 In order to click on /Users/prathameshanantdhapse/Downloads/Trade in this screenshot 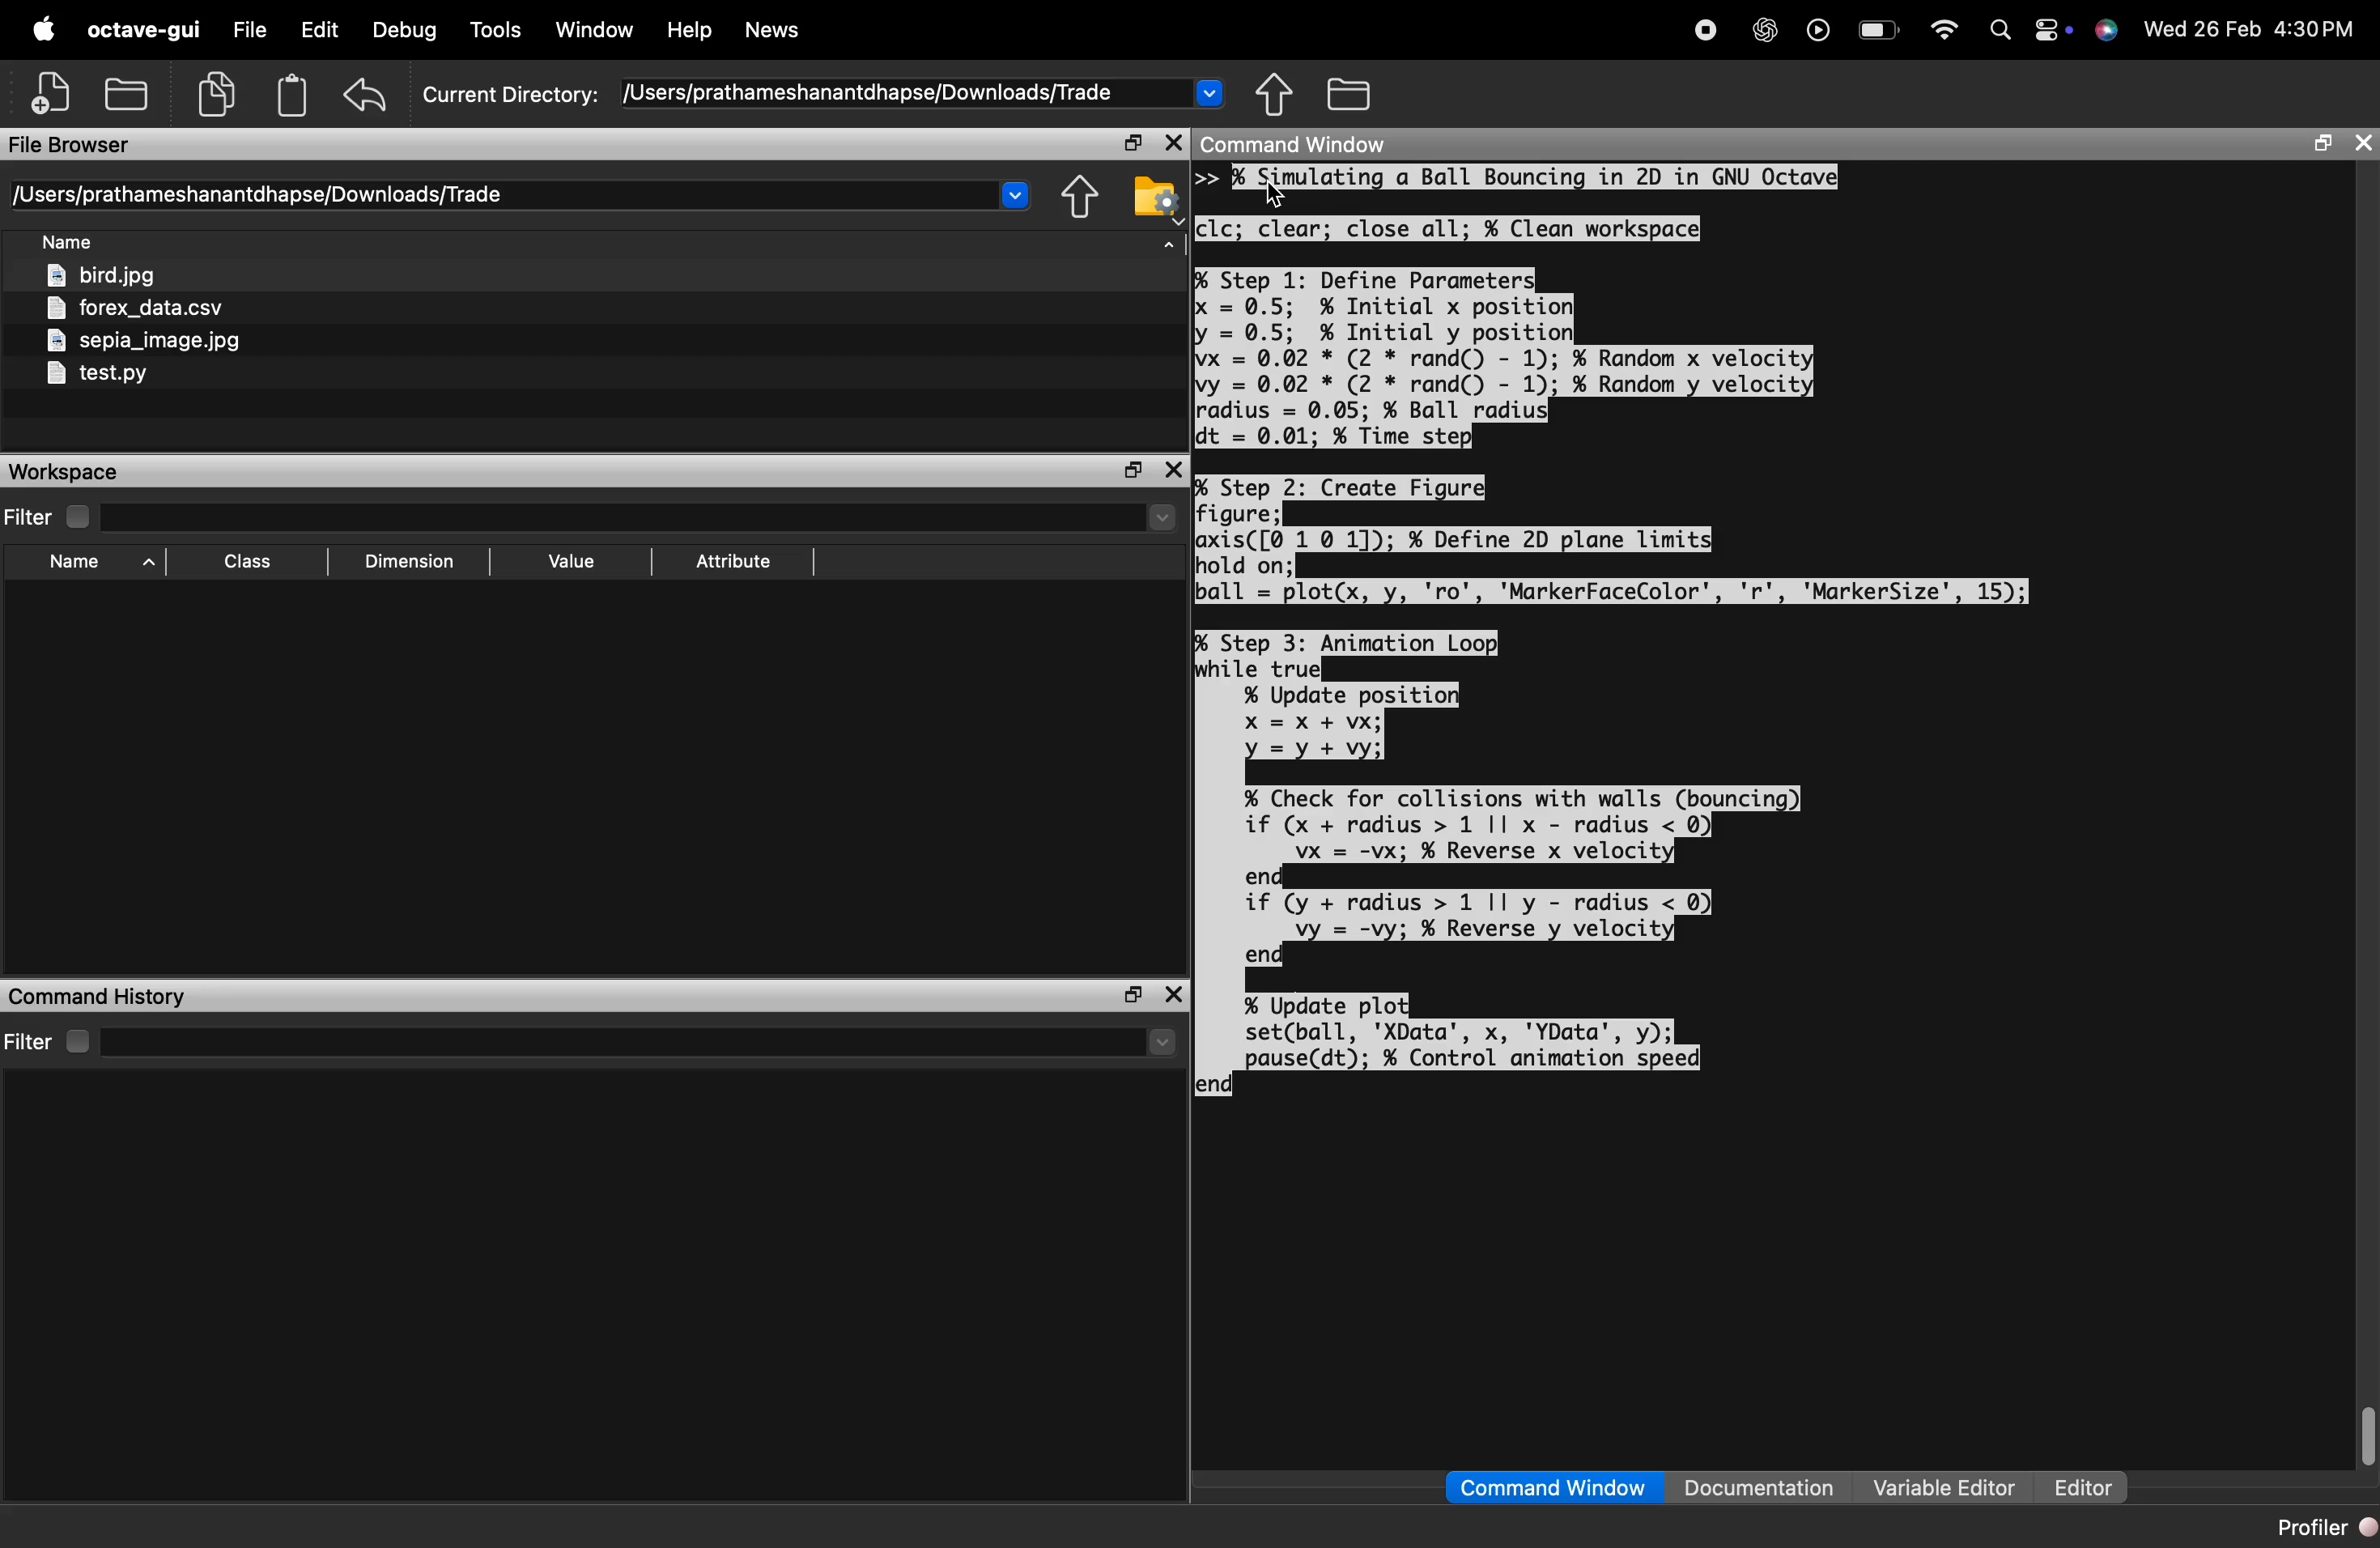, I will do `click(259, 195)`.